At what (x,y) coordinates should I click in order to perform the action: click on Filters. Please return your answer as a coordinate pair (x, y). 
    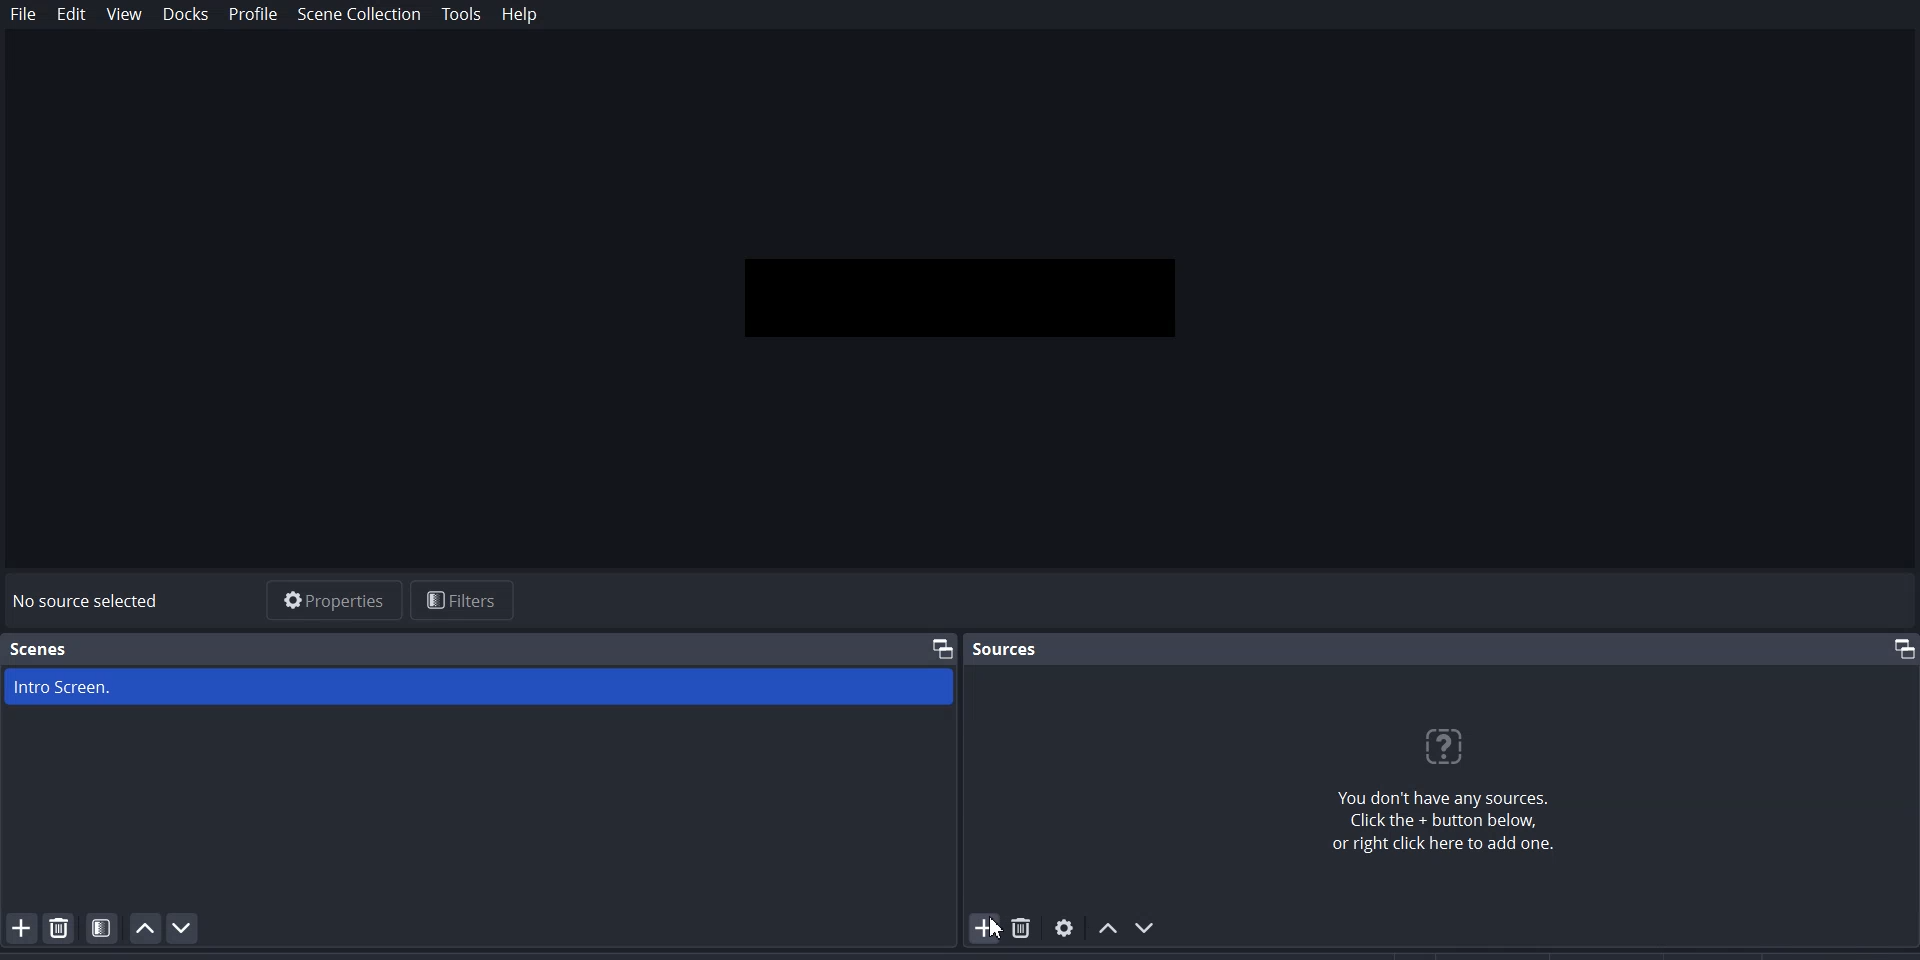
    Looking at the image, I should click on (464, 600).